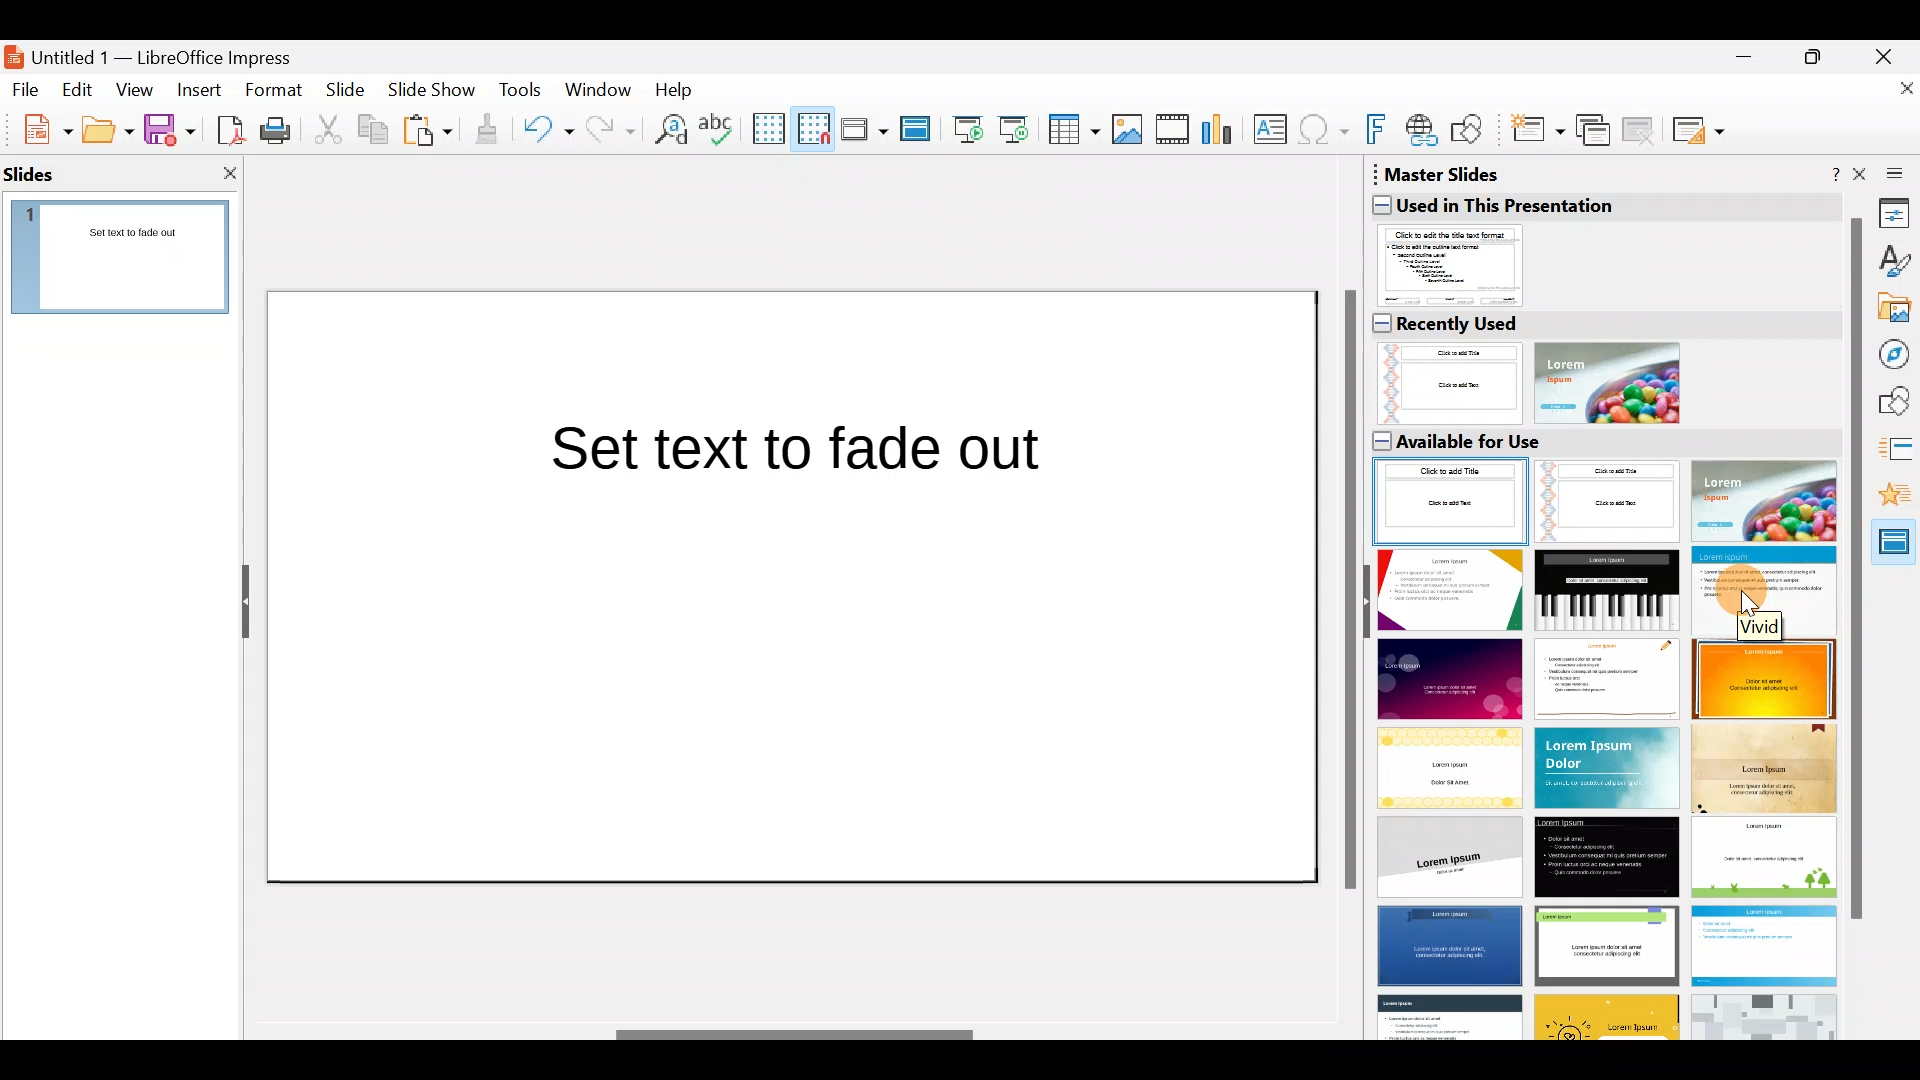  What do you see at coordinates (1855, 570) in the screenshot?
I see `scroll bar` at bounding box center [1855, 570].